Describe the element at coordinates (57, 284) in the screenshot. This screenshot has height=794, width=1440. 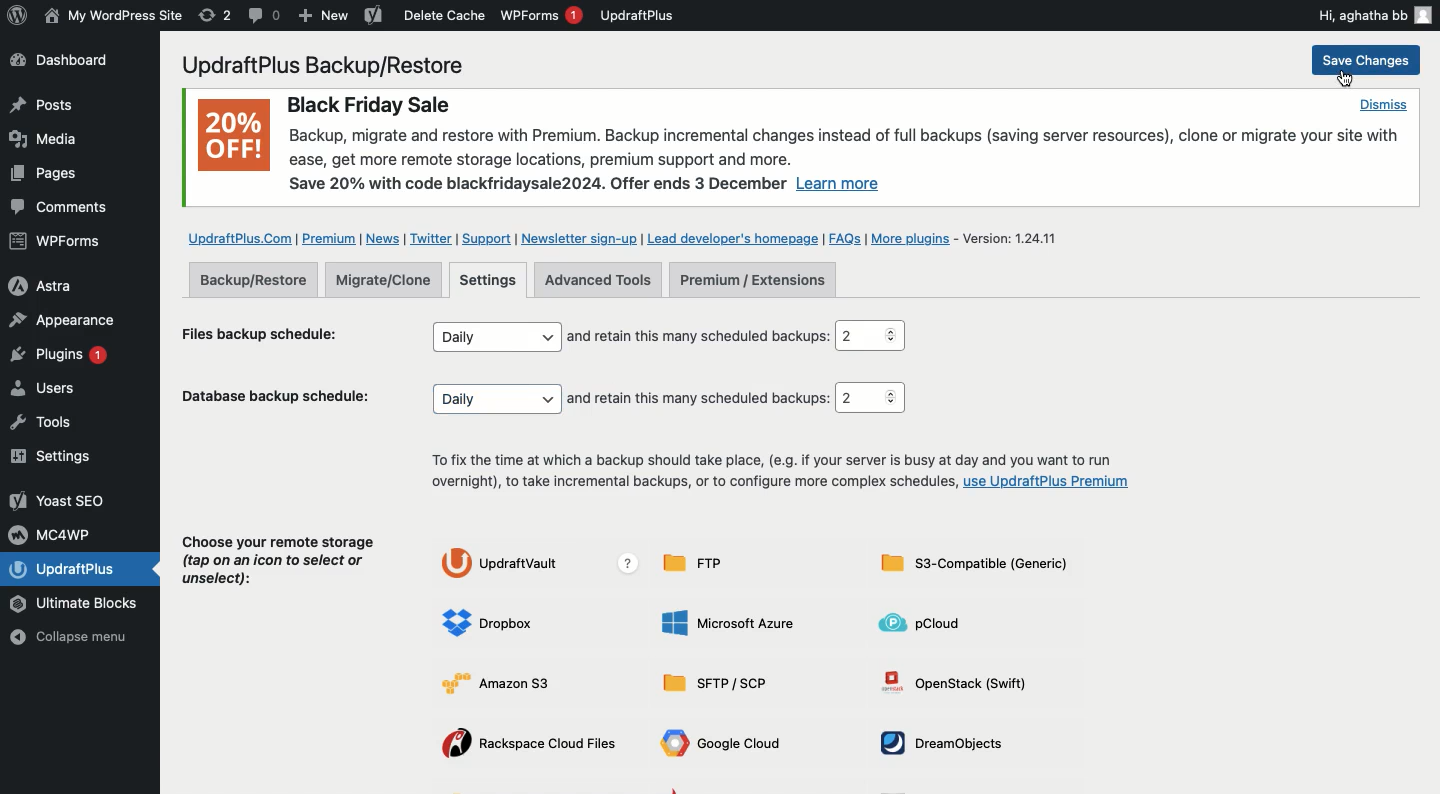
I see `Astra` at that location.